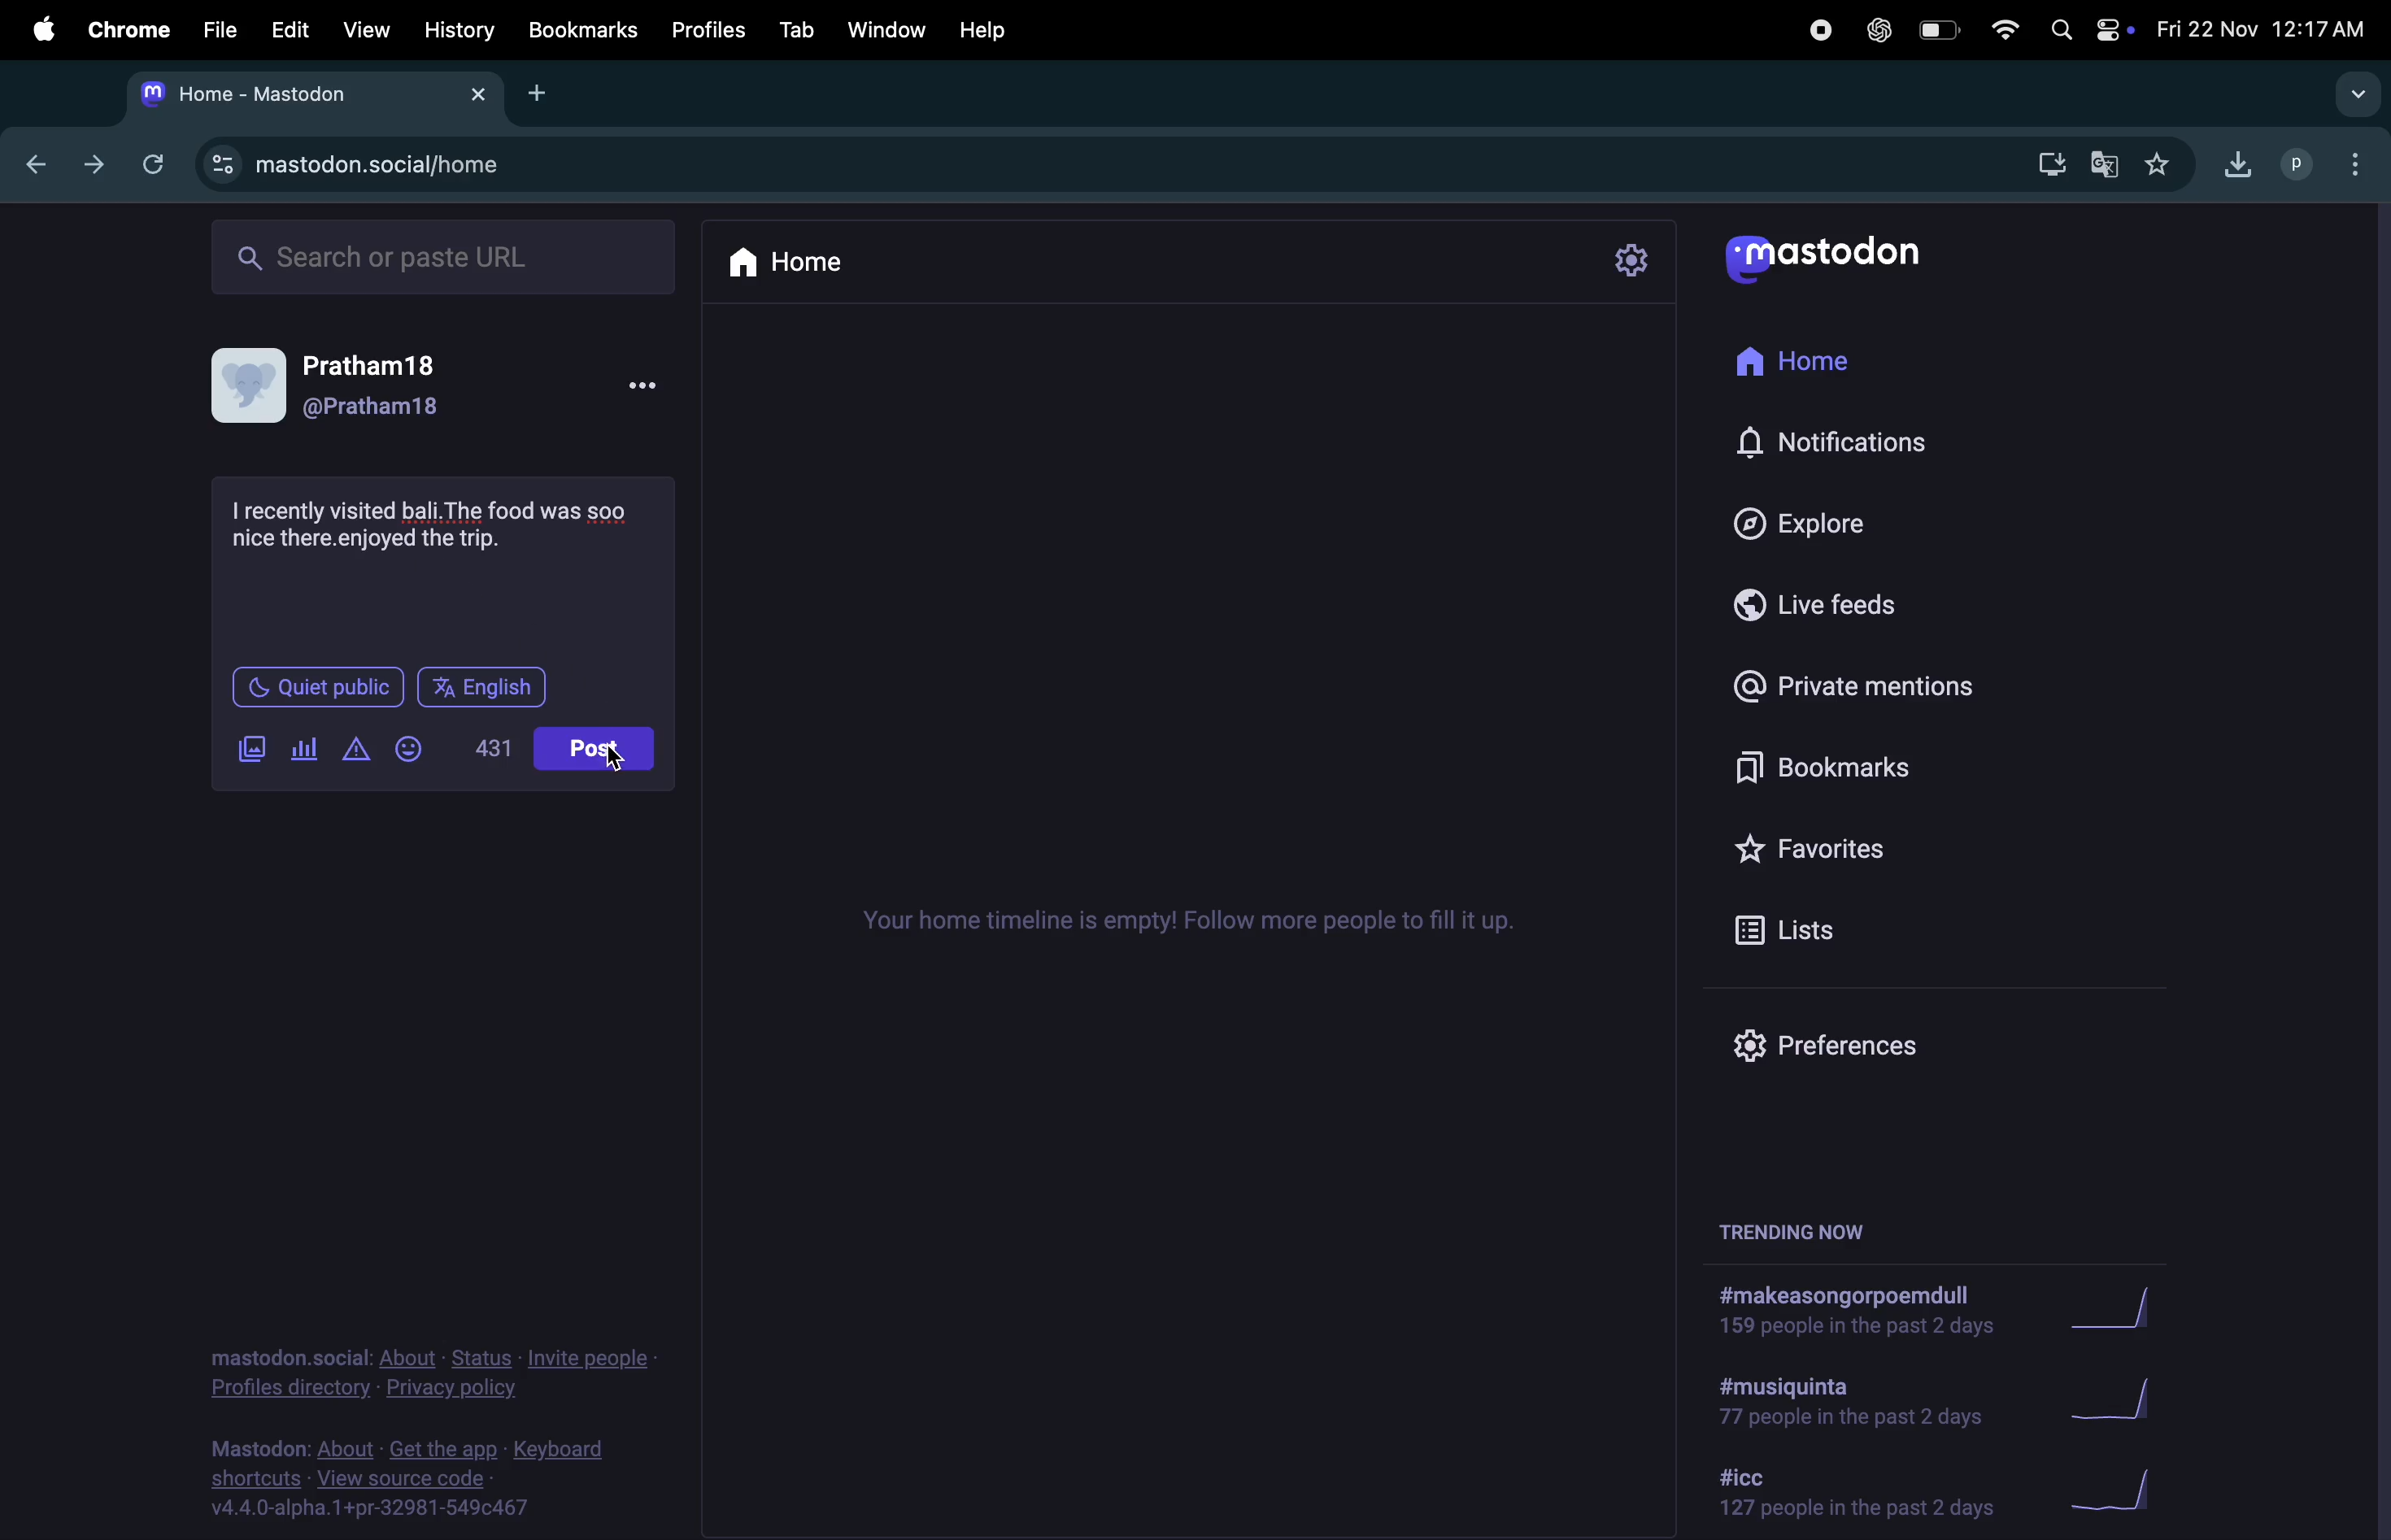  What do you see at coordinates (1807, 604) in the screenshot?
I see `live feed` at bounding box center [1807, 604].